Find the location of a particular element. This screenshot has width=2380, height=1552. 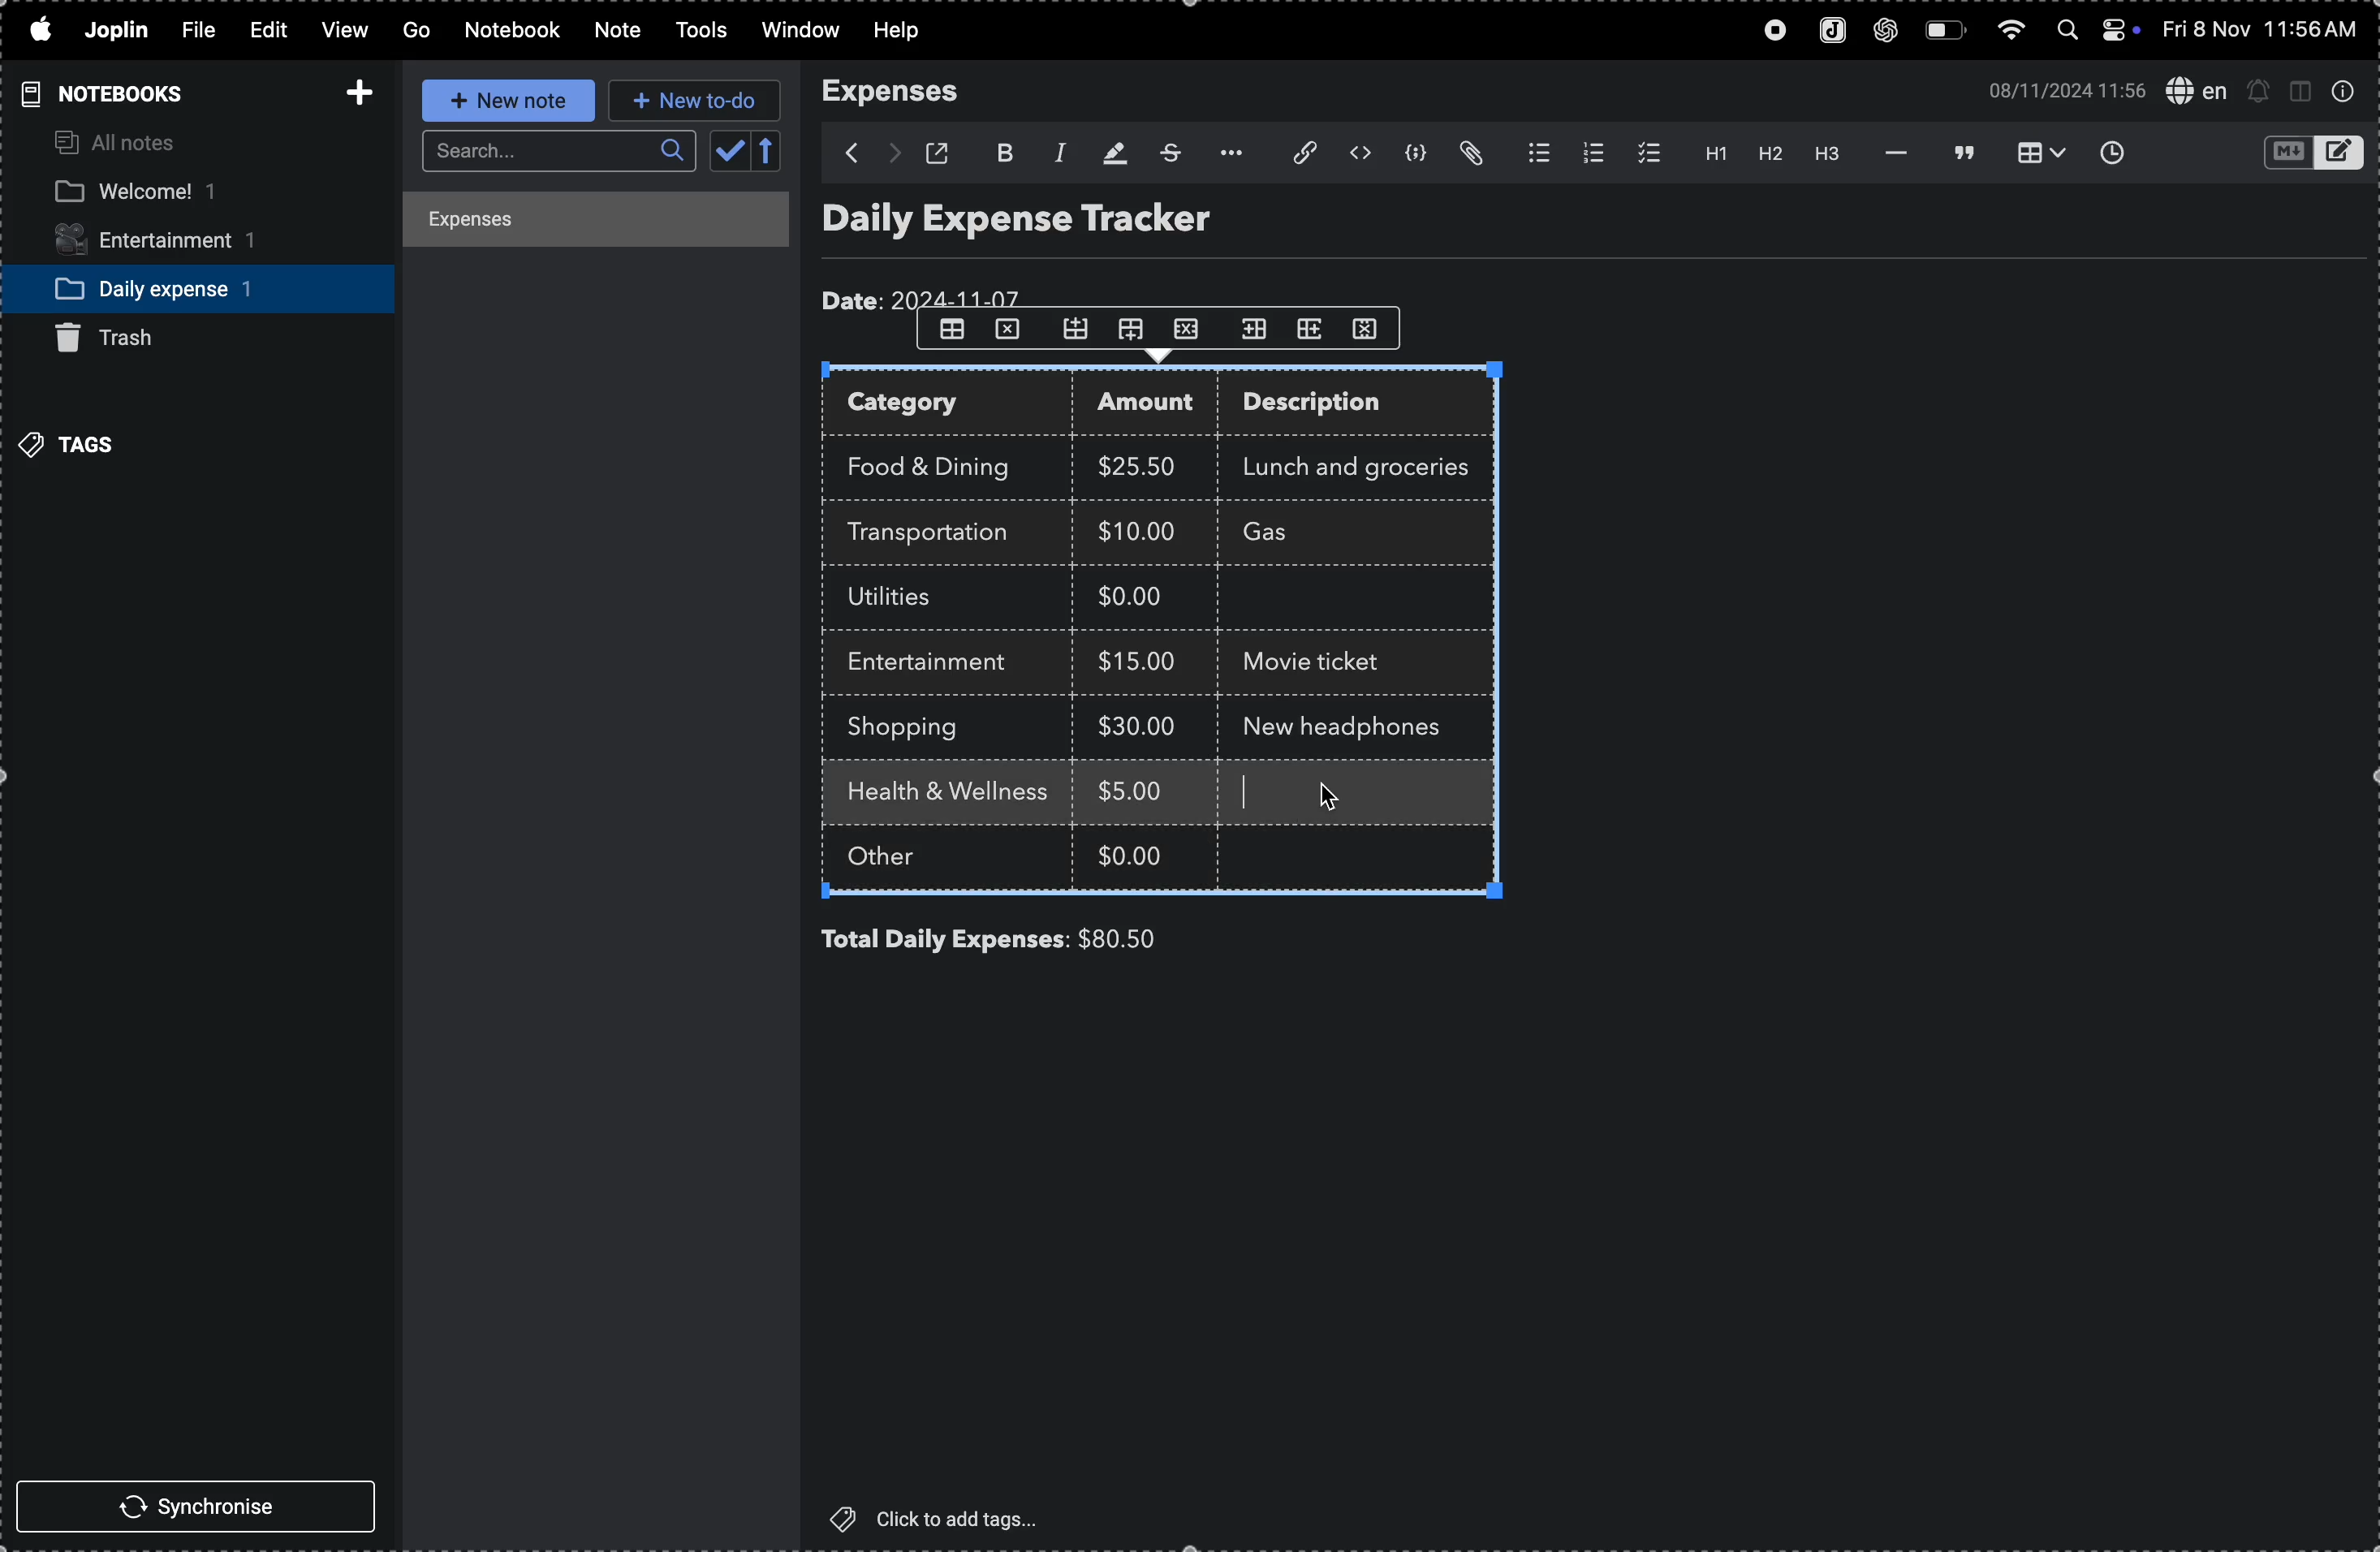

food and drink is located at coordinates (939, 463).